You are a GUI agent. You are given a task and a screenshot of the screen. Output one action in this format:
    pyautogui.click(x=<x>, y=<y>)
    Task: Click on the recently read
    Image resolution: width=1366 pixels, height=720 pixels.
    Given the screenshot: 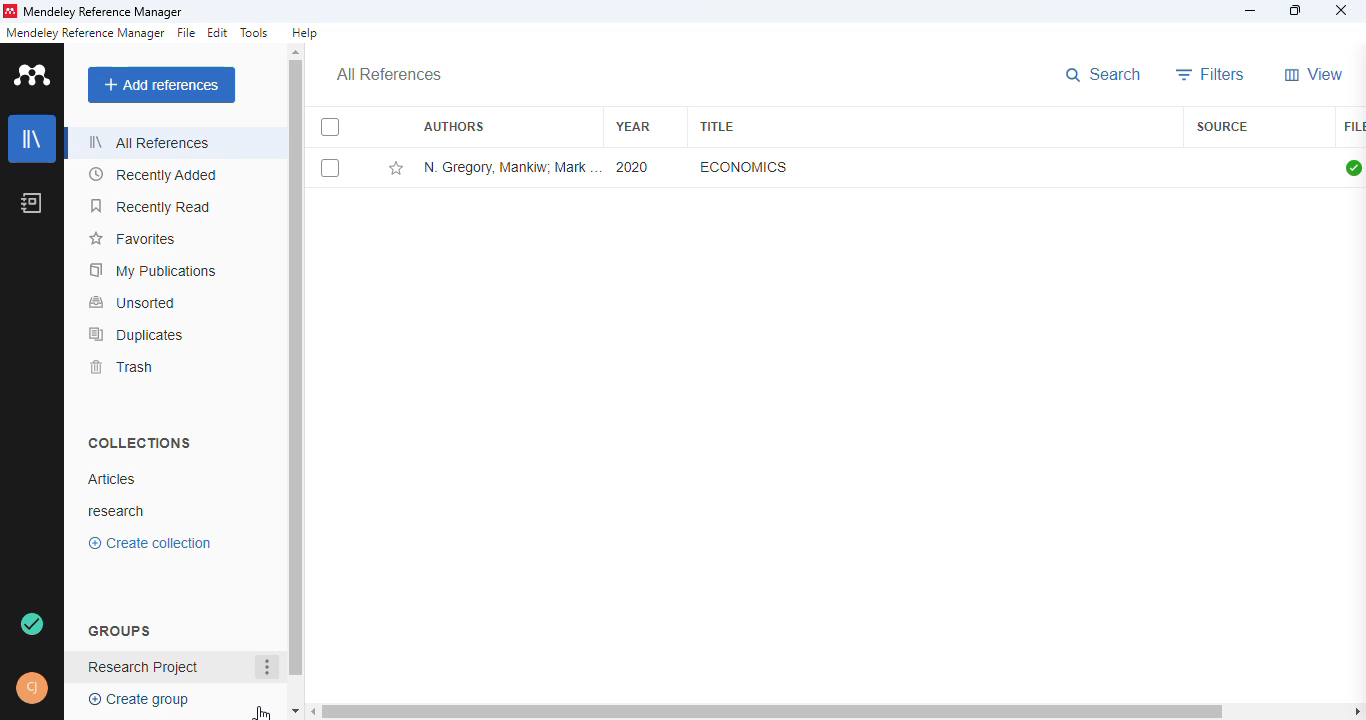 What is the action you would take?
    pyautogui.click(x=151, y=206)
    